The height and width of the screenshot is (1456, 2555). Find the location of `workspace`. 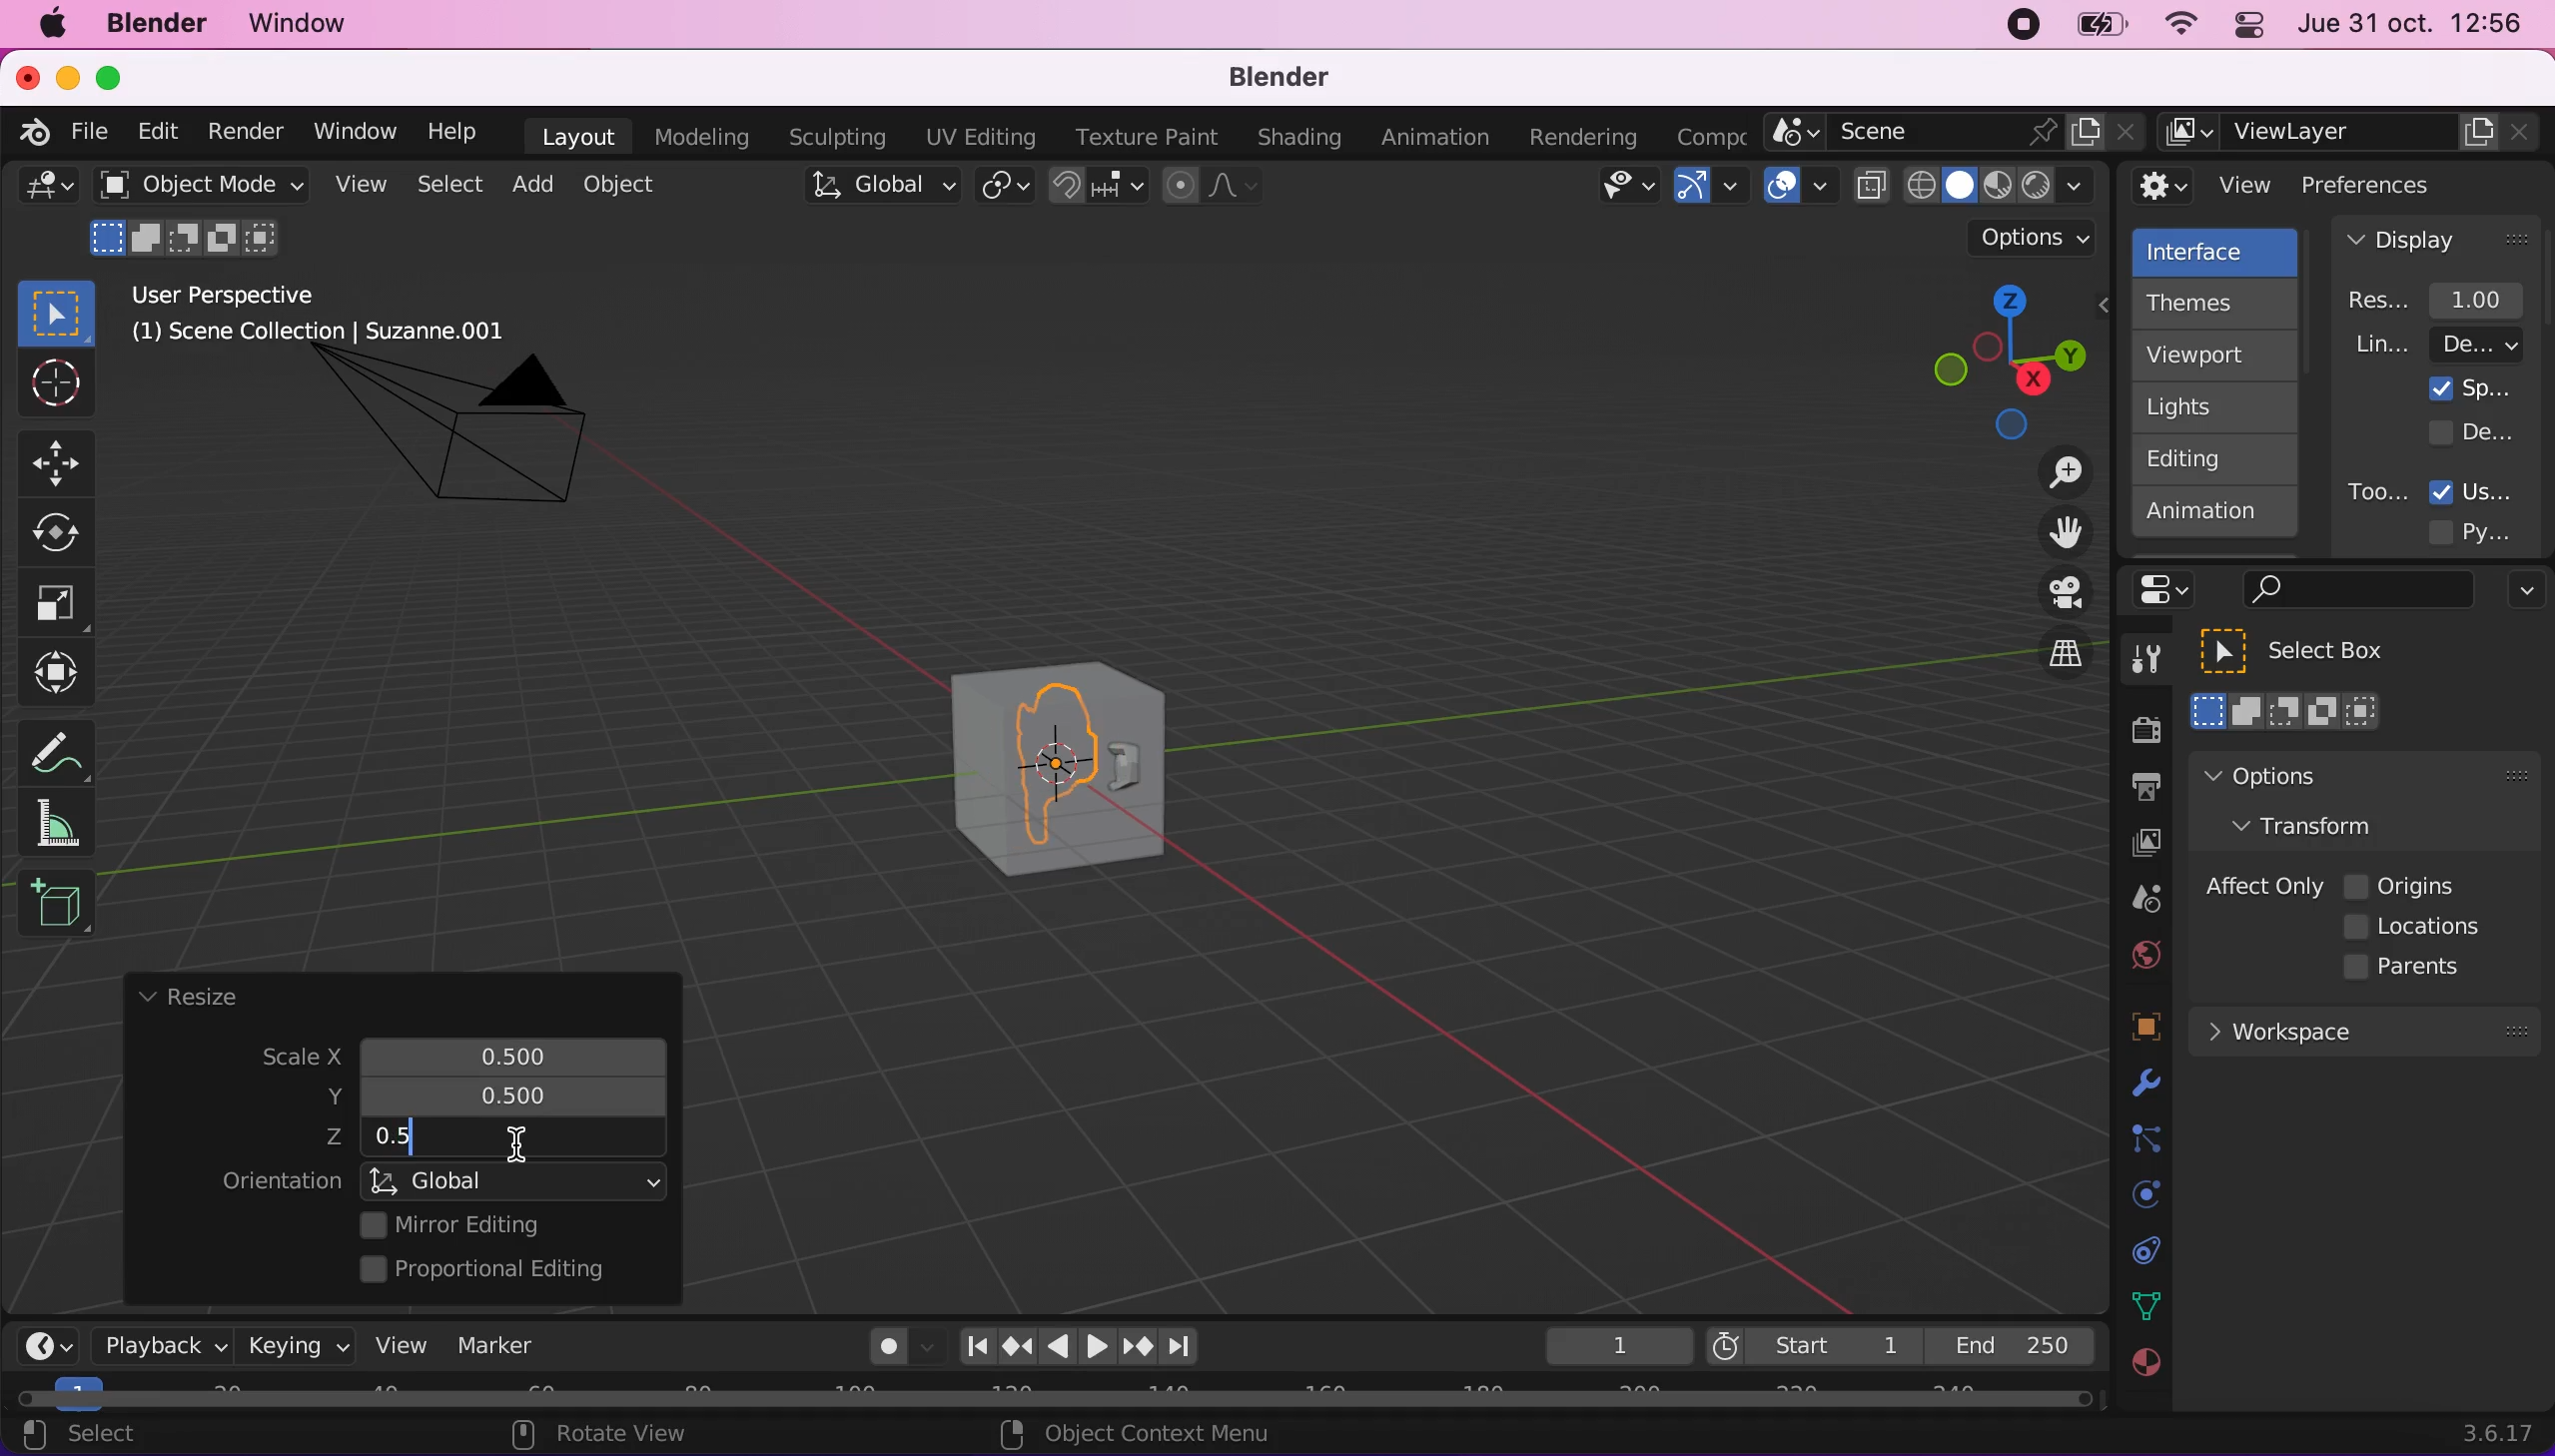

workspace is located at coordinates (2363, 1029).